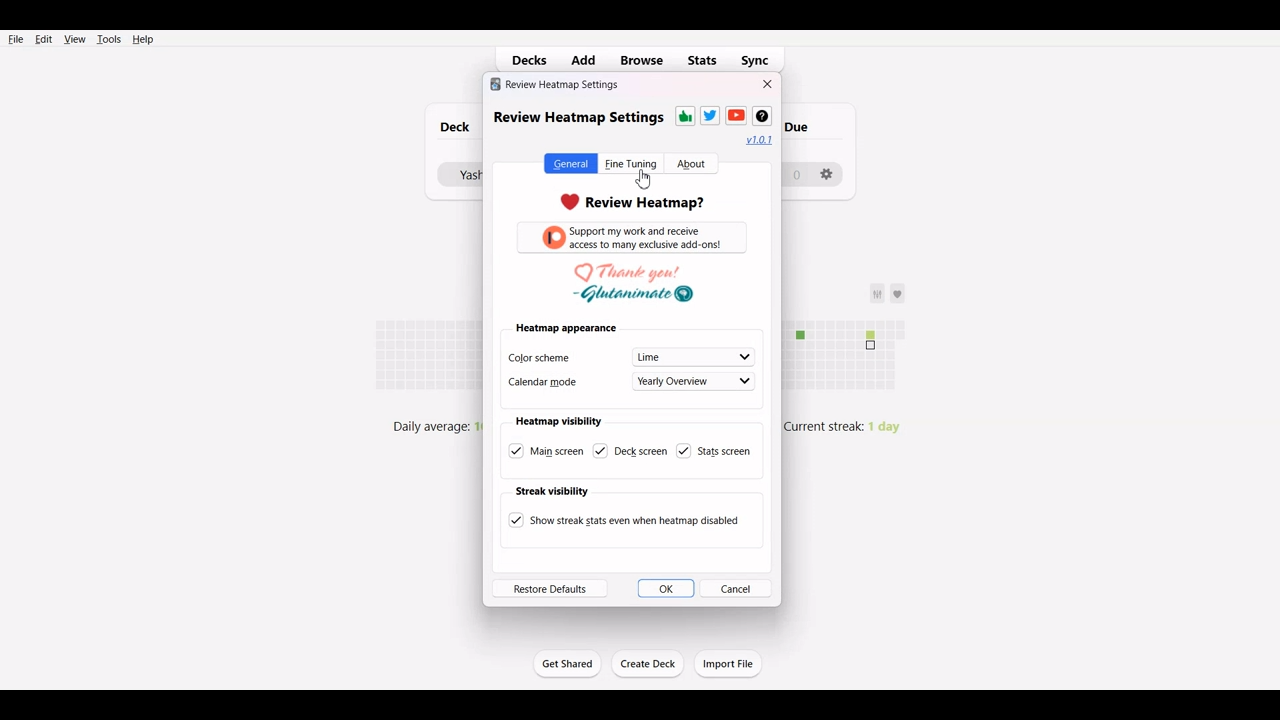 Image resolution: width=1280 pixels, height=720 pixels. I want to click on Fine Tuning, so click(631, 163).